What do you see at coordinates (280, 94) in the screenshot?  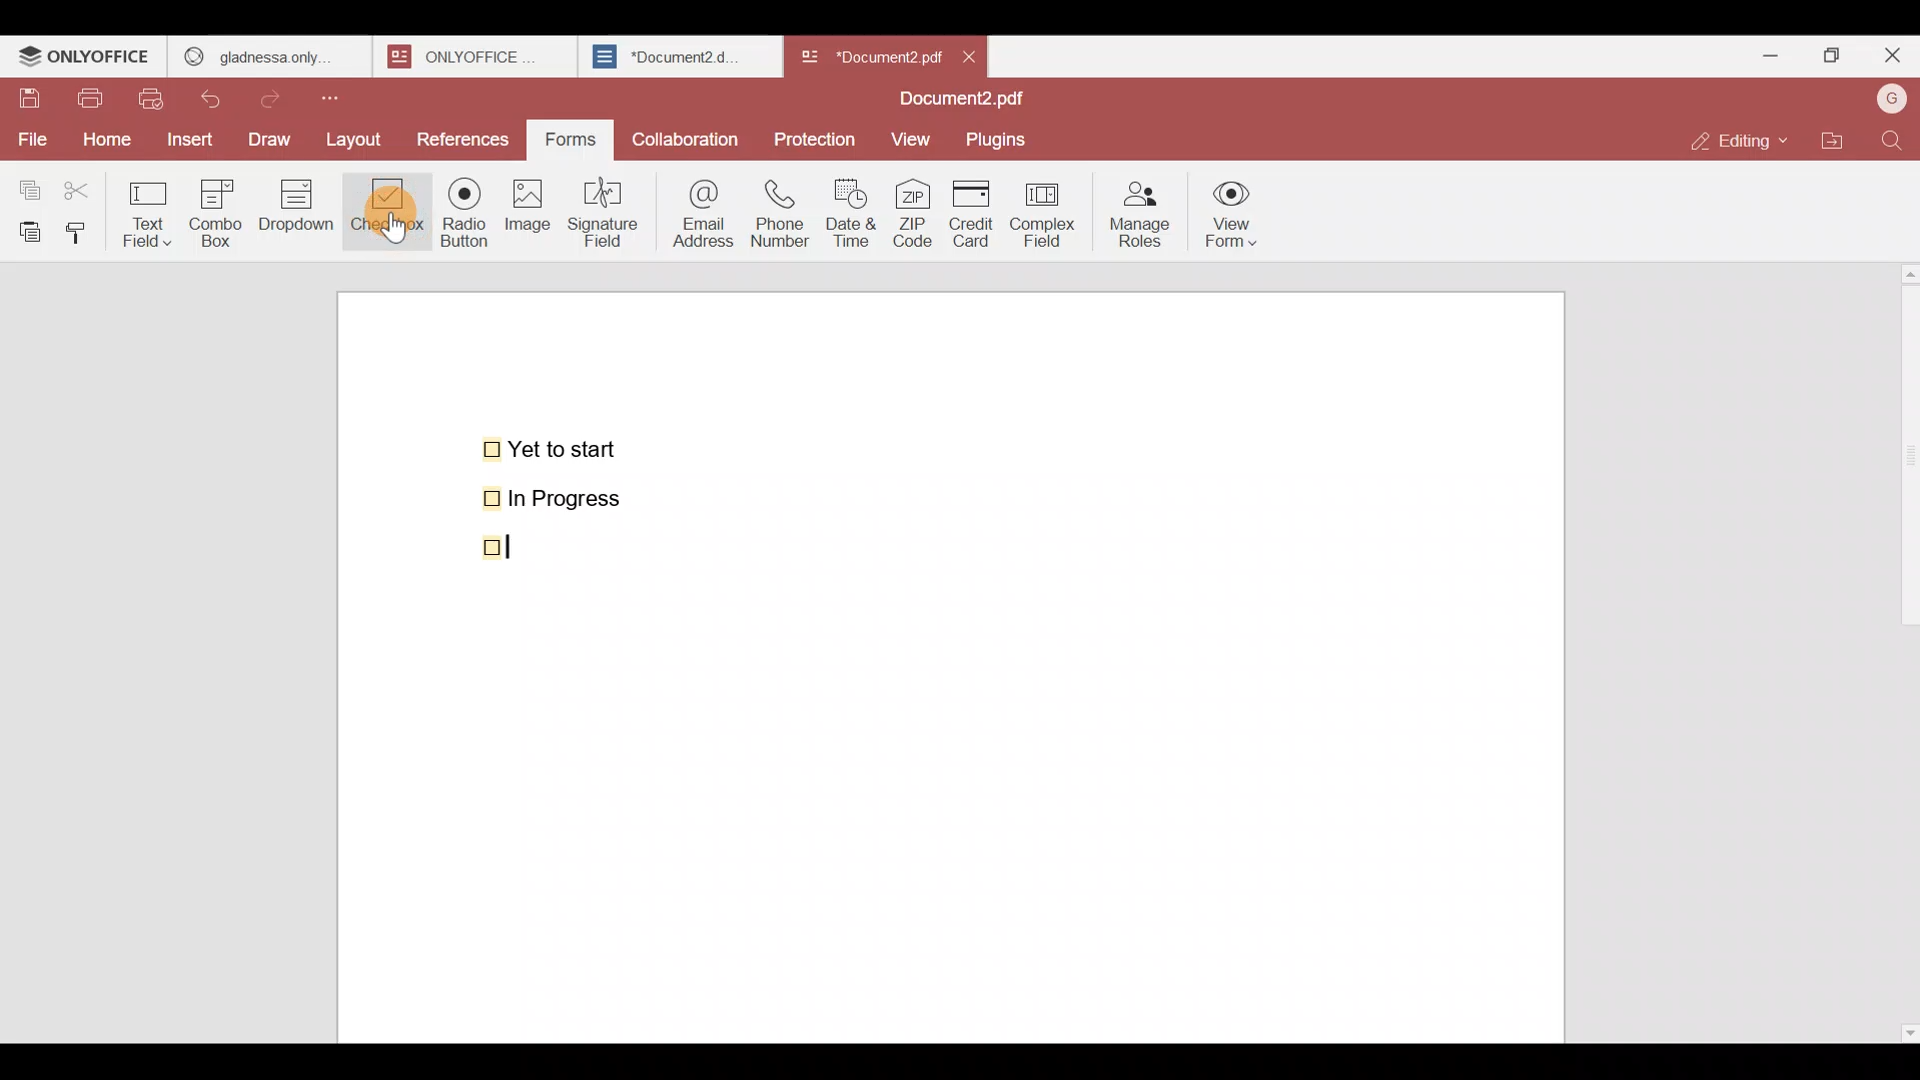 I see `Redo` at bounding box center [280, 94].